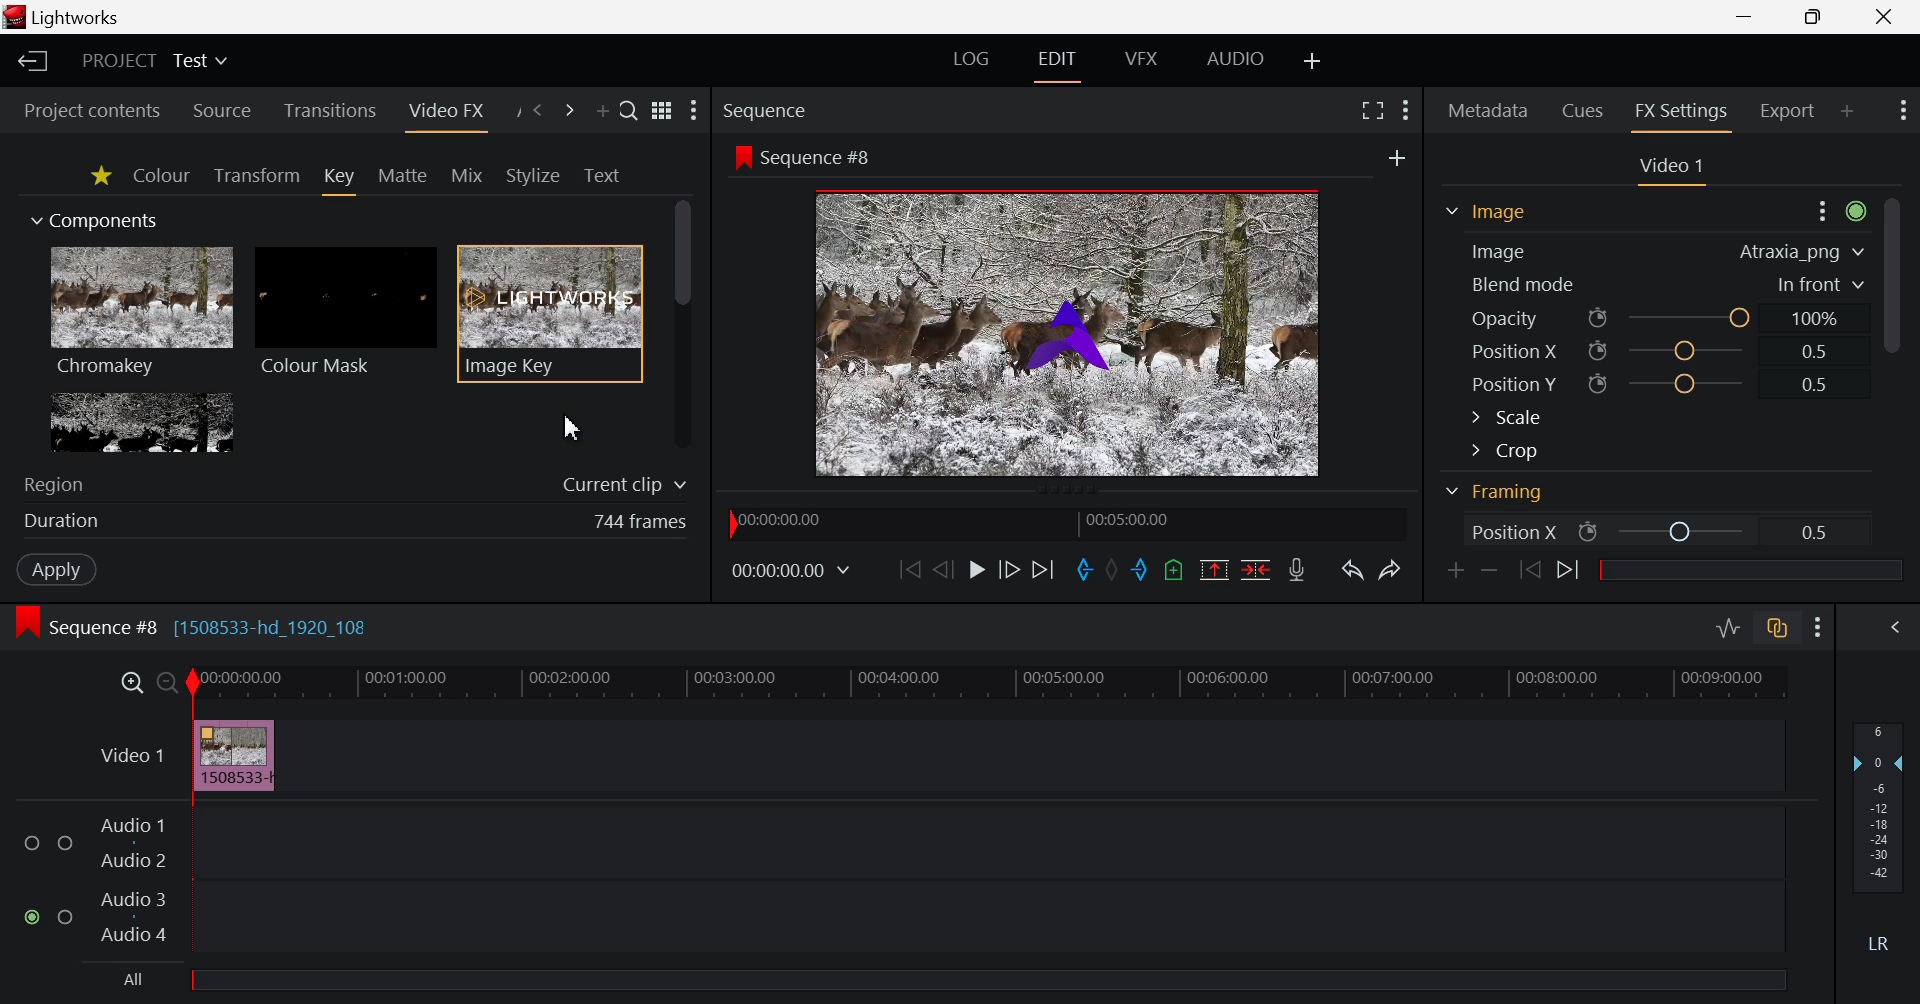  What do you see at coordinates (1579, 111) in the screenshot?
I see `Cues` at bounding box center [1579, 111].